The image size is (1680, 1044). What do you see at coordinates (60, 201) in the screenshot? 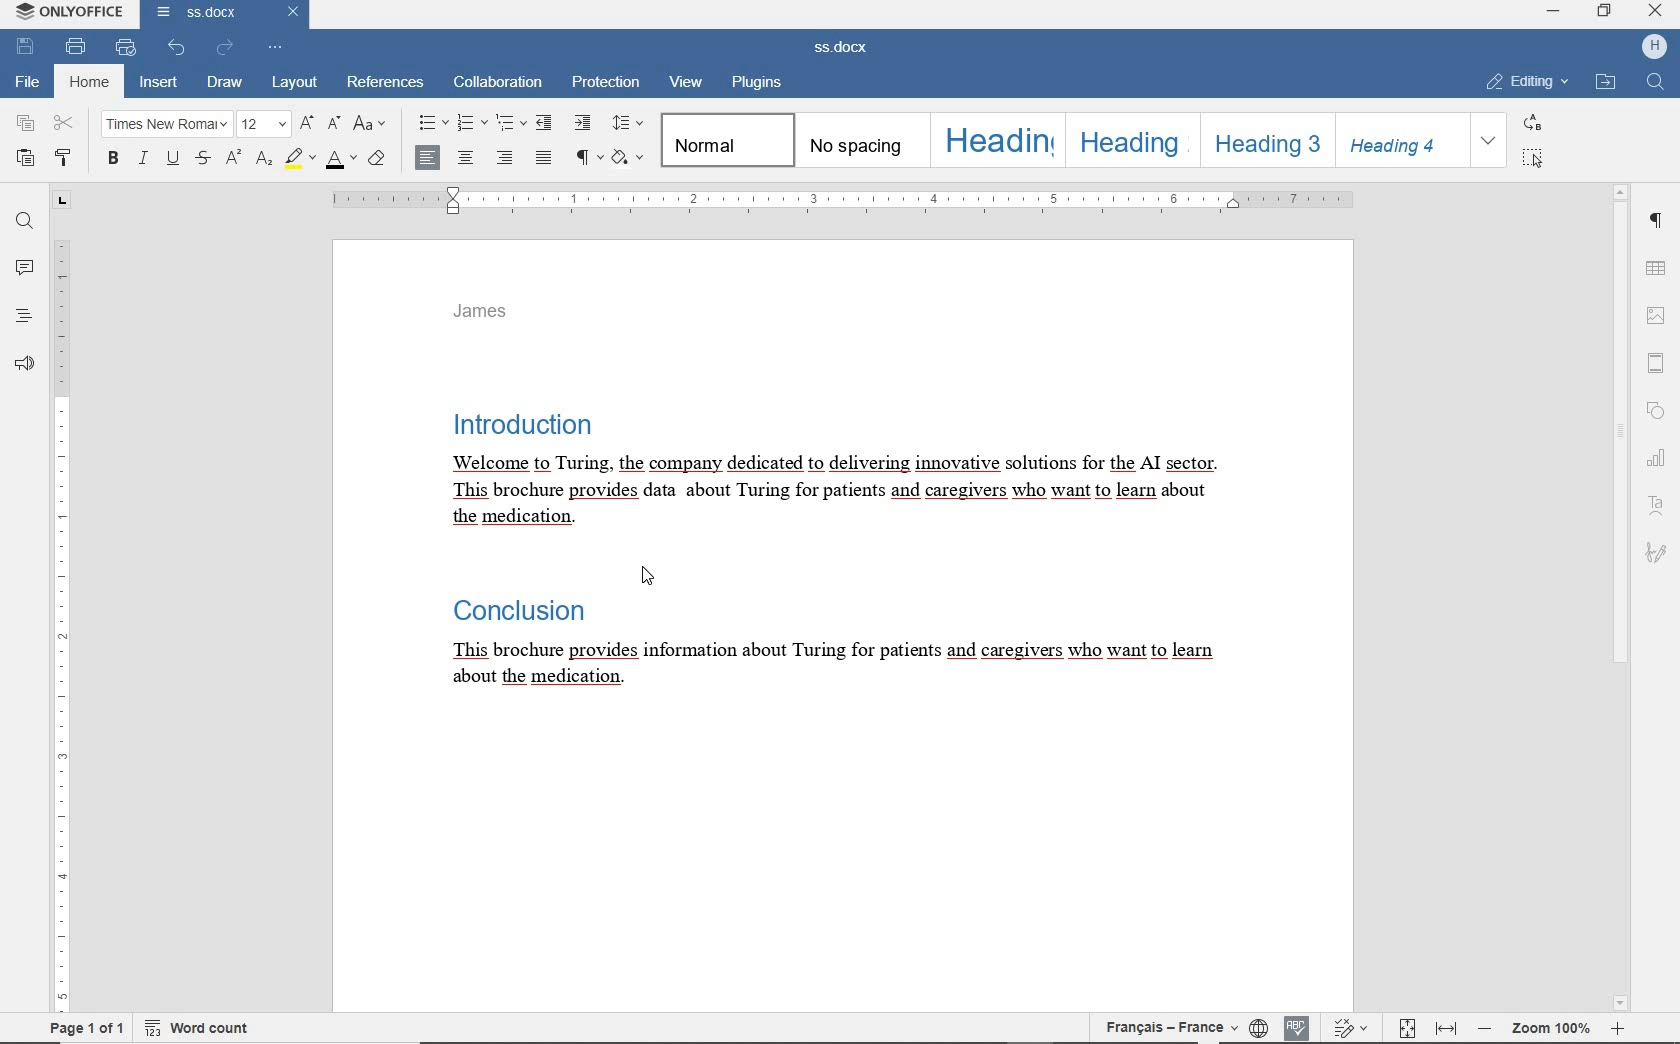
I see `TAB STOP` at bounding box center [60, 201].